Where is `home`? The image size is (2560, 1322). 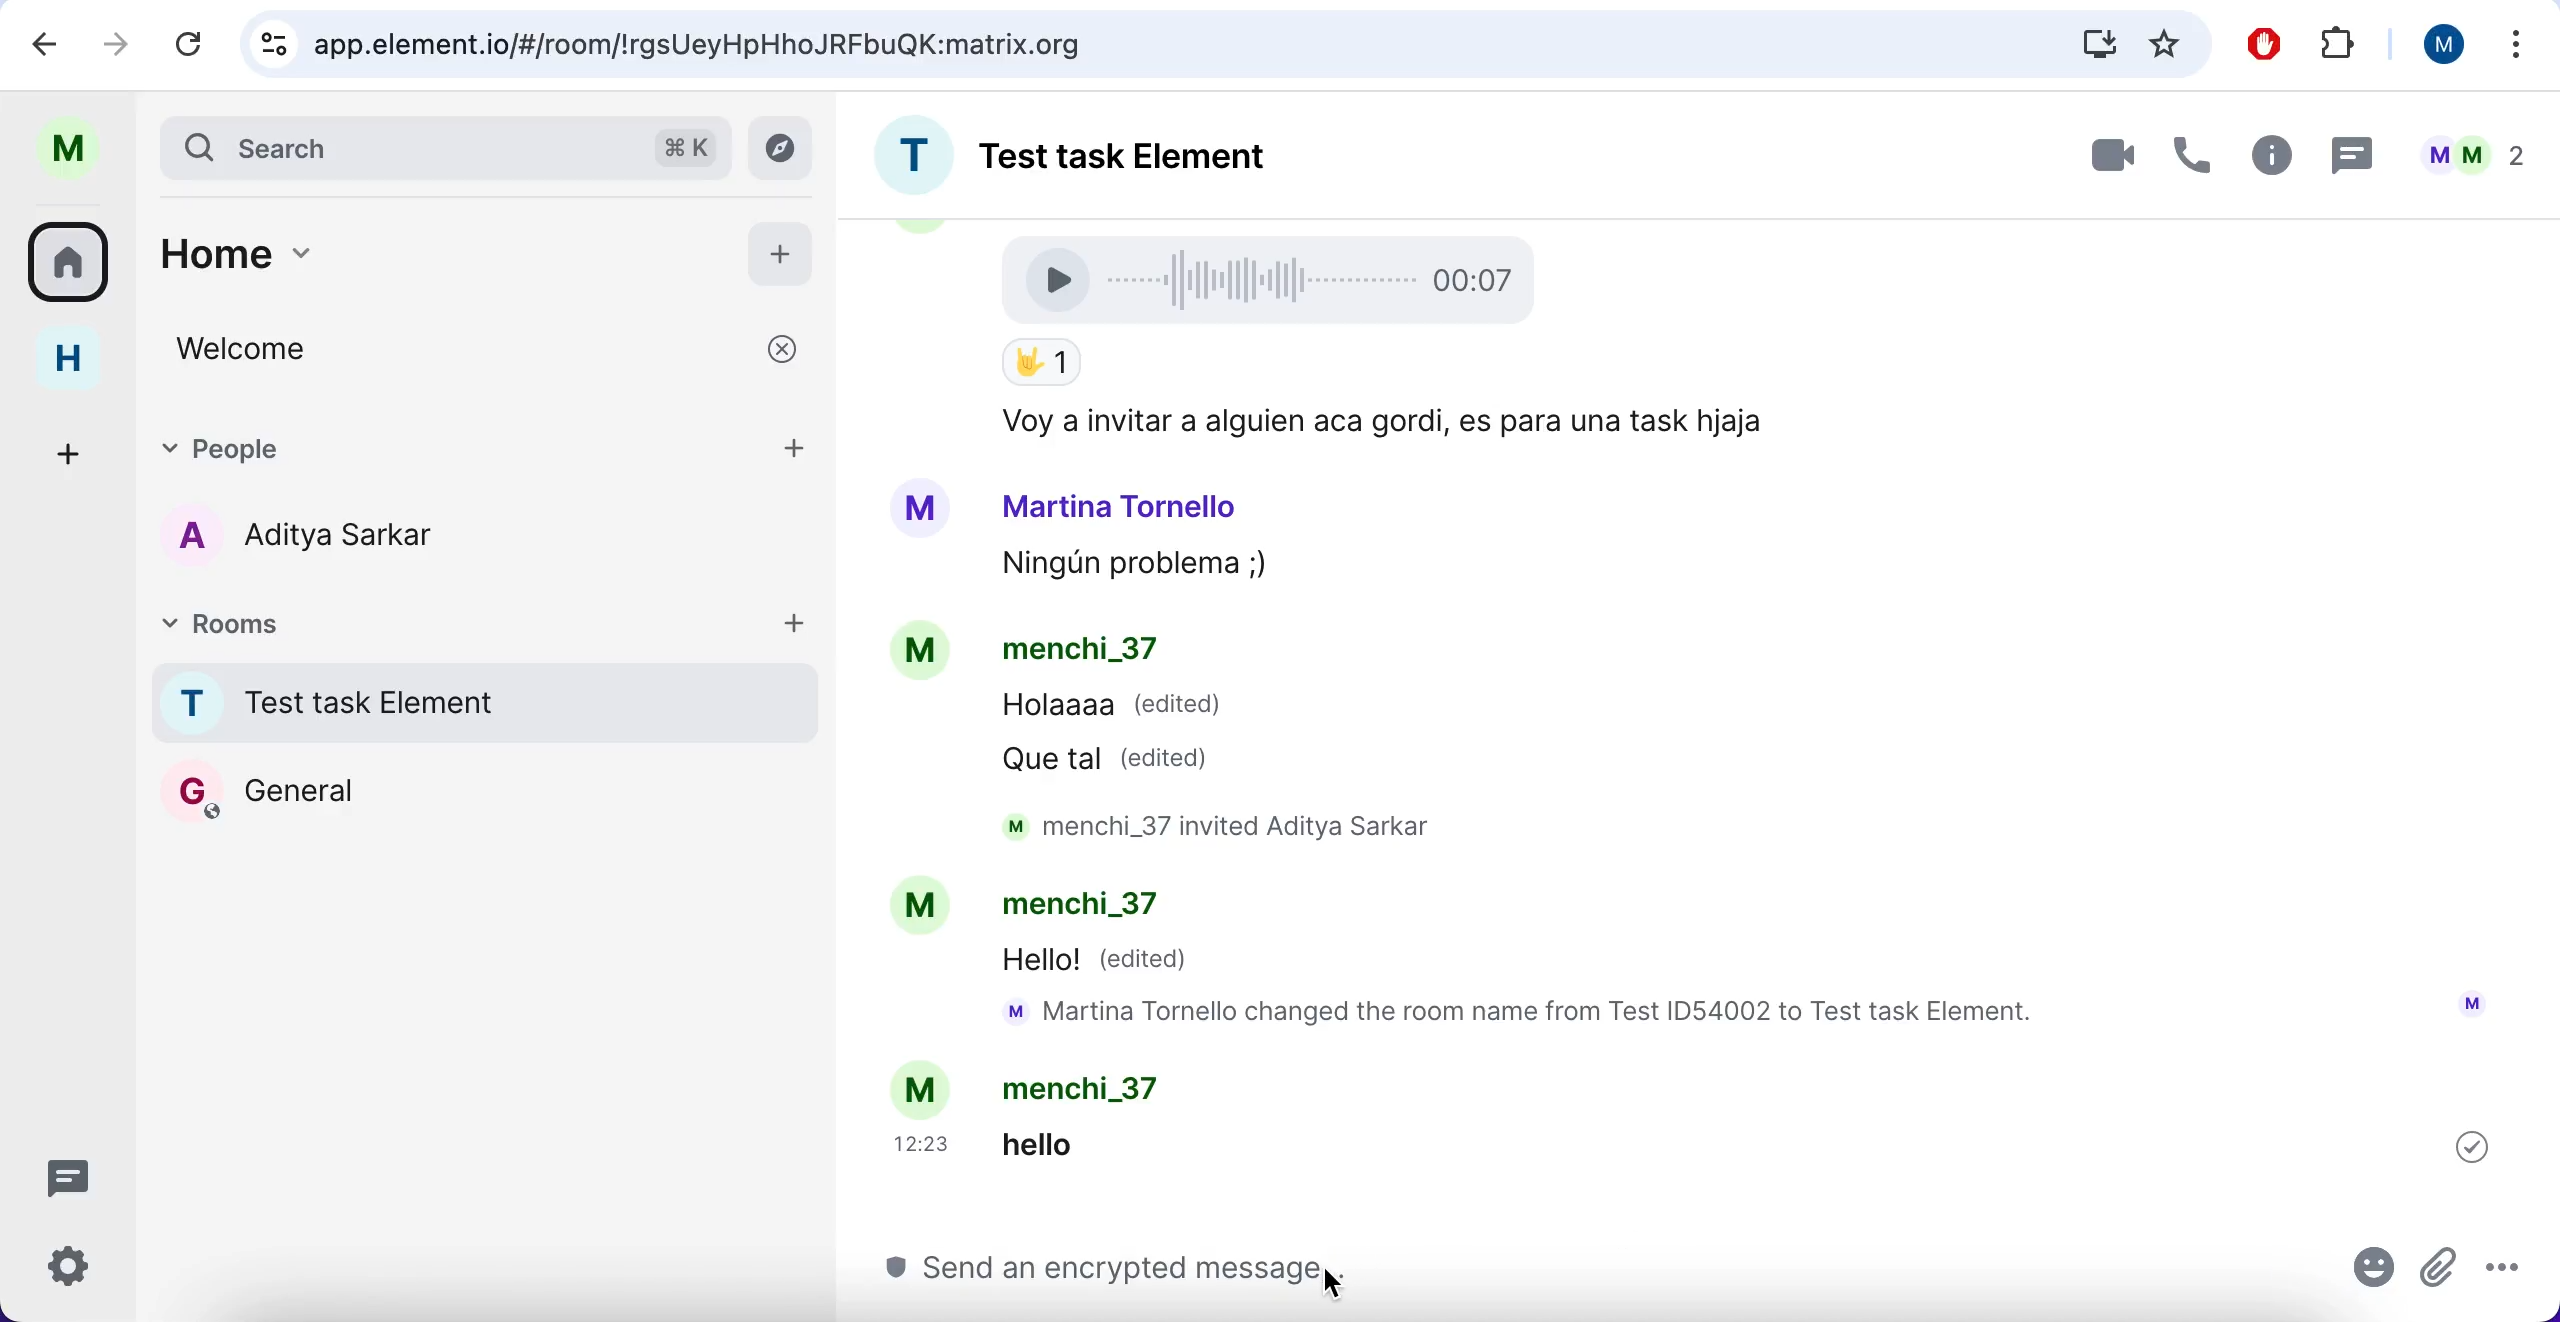
home is located at coordinates (83, 359).